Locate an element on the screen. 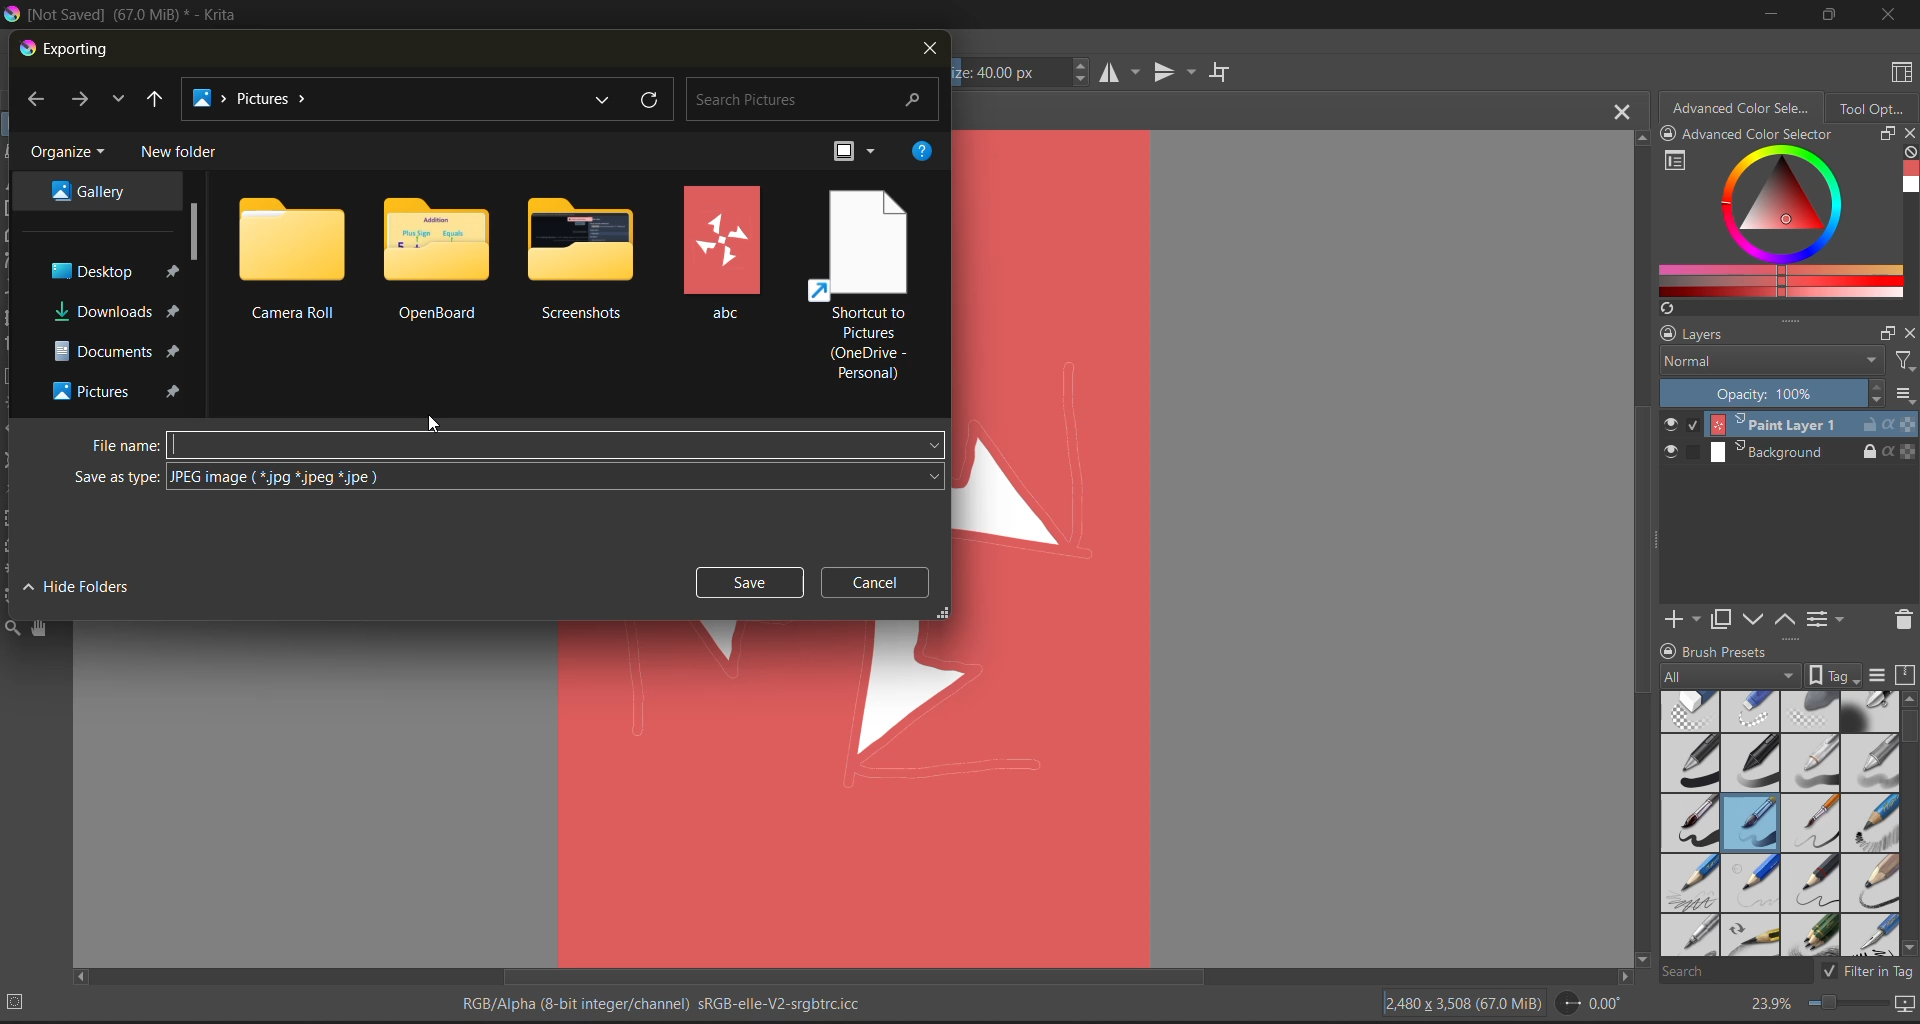 The width and height of the screenshot is (1920, 1024). float docker is located at coordinates (1887, 135).